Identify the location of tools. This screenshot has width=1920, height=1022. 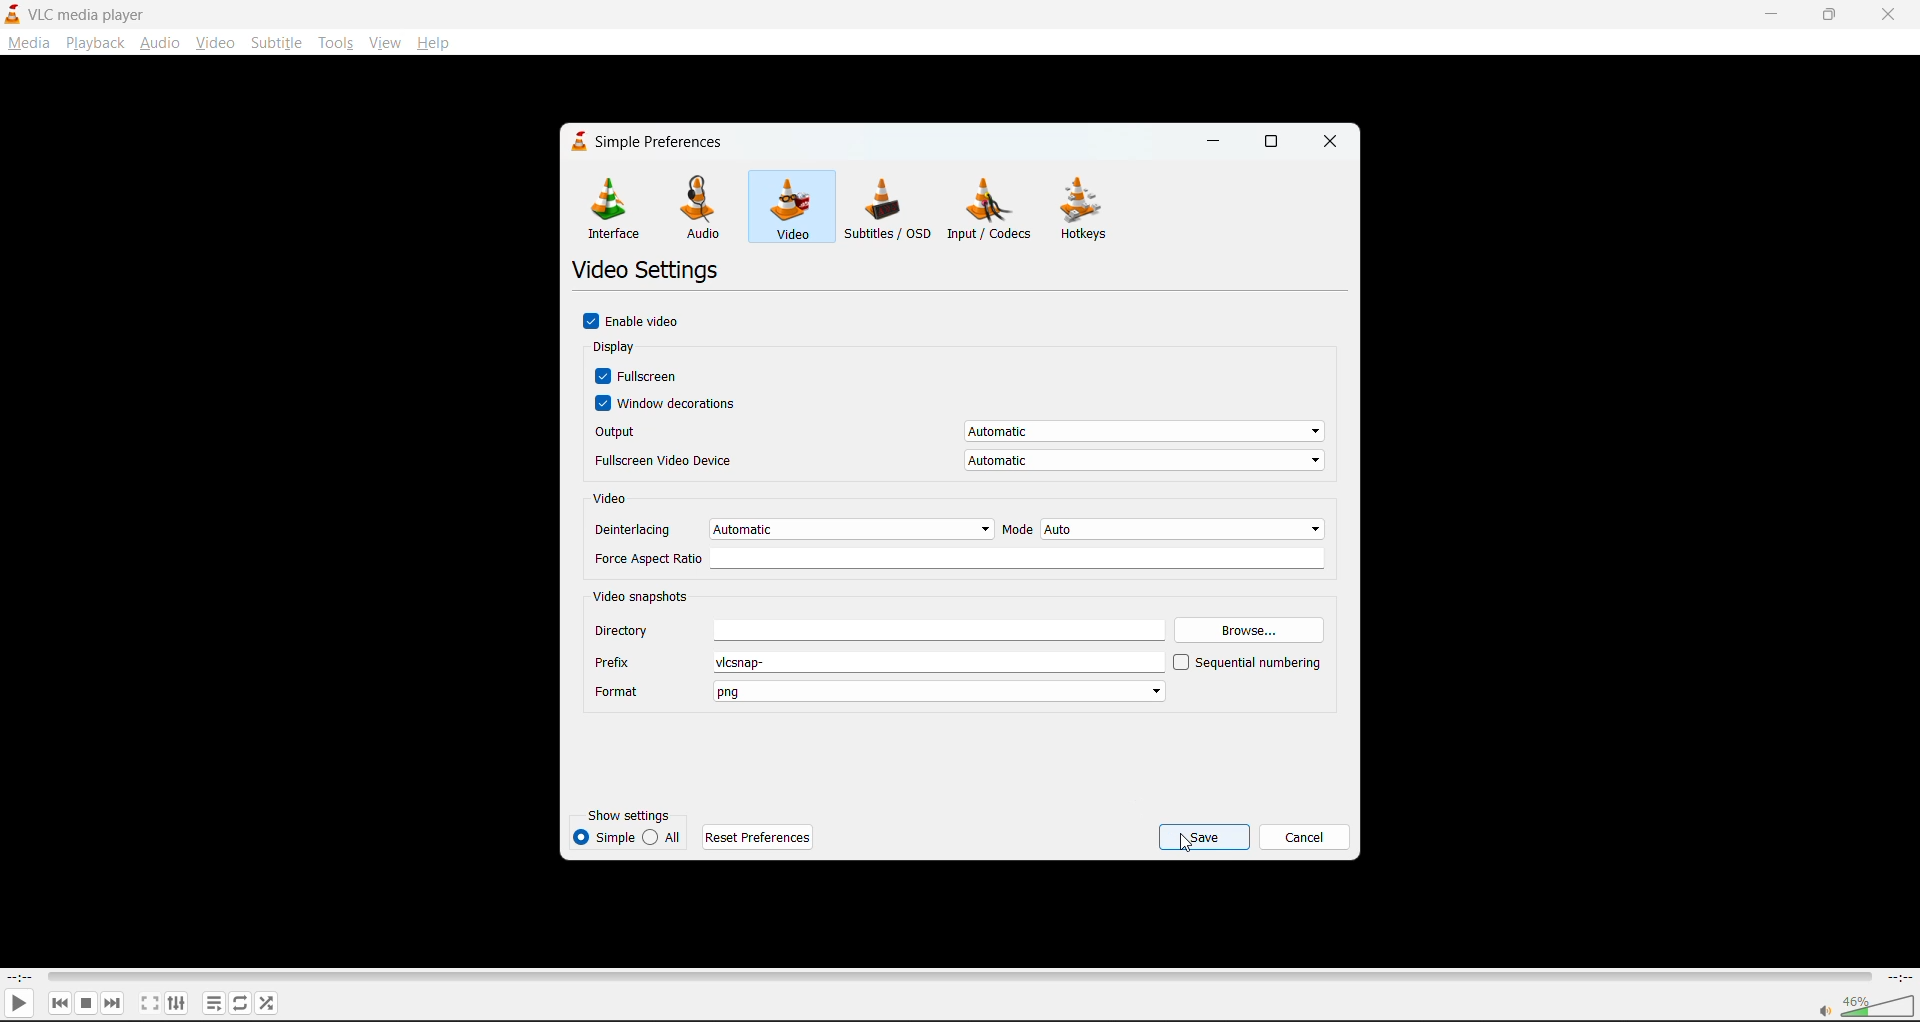
(337, 44).